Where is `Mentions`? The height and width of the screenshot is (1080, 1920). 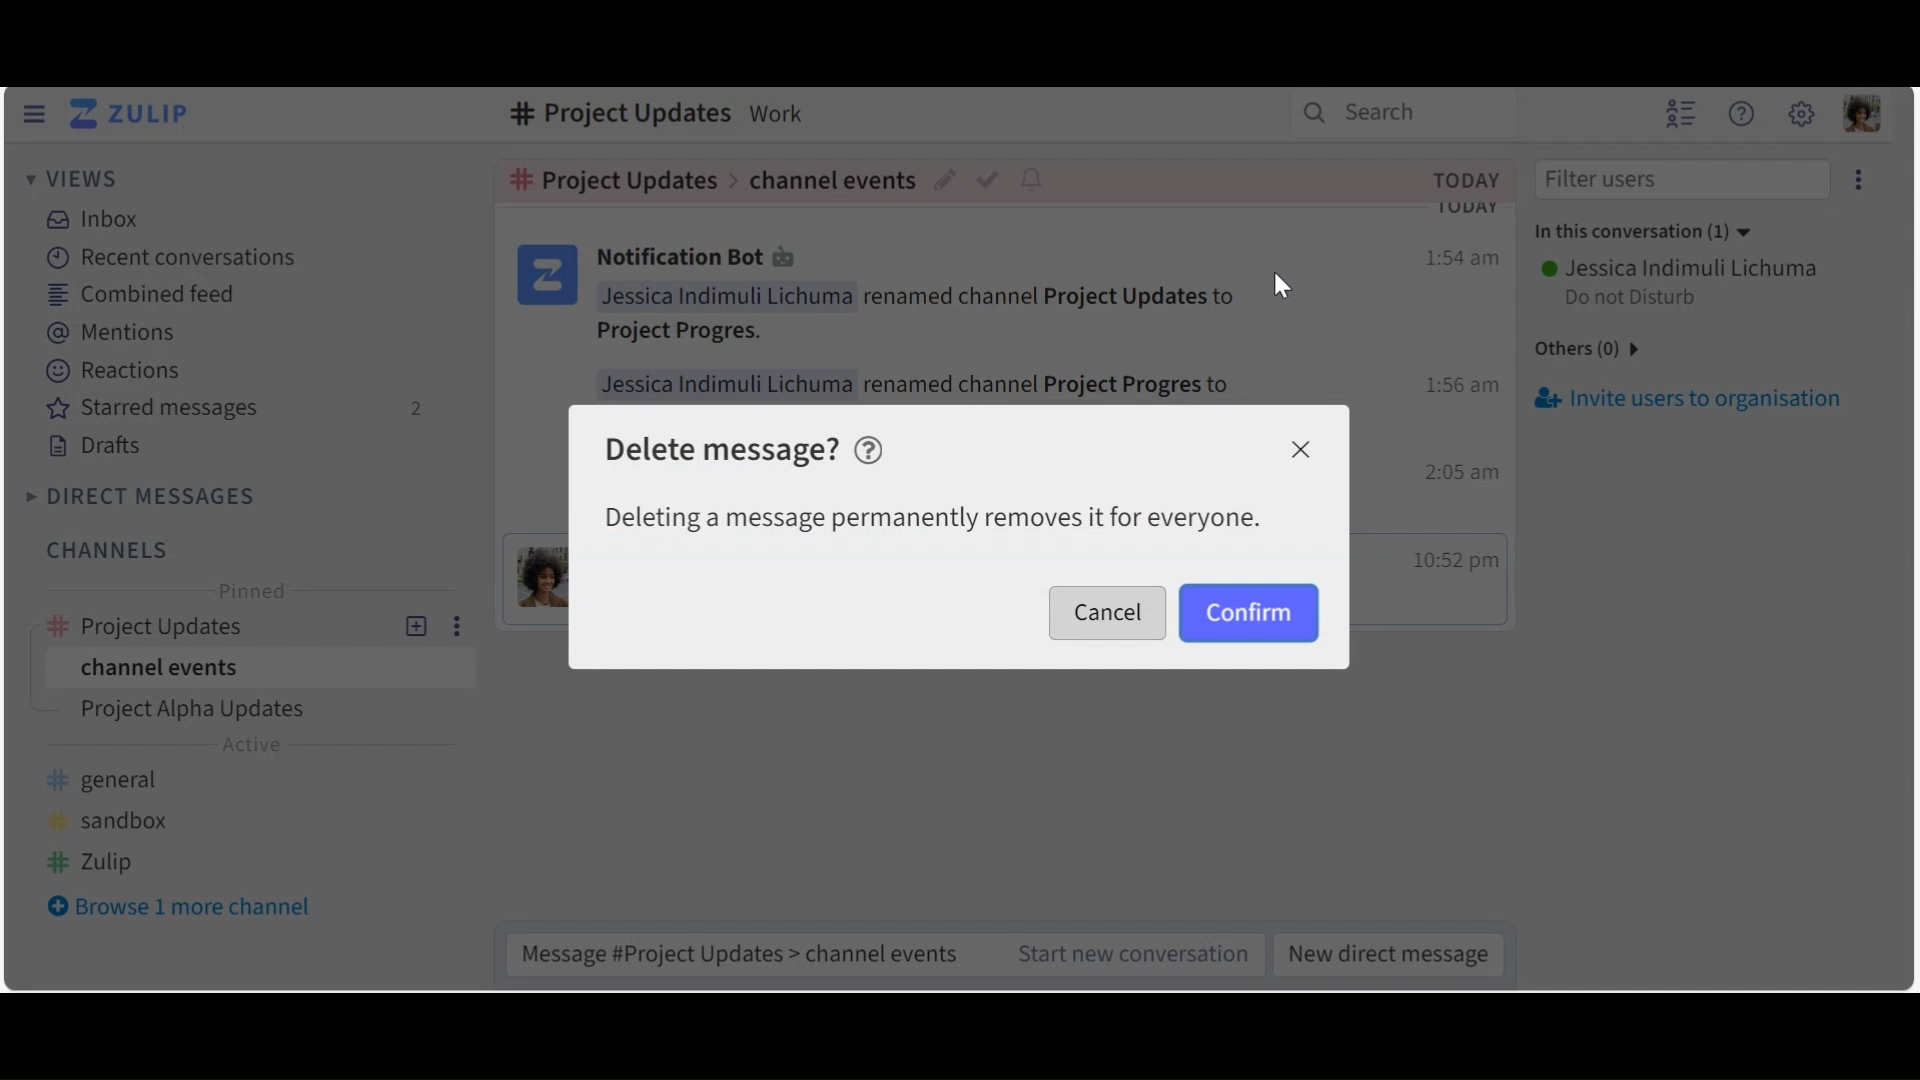 Mentions is located at coordinates (116, 332).